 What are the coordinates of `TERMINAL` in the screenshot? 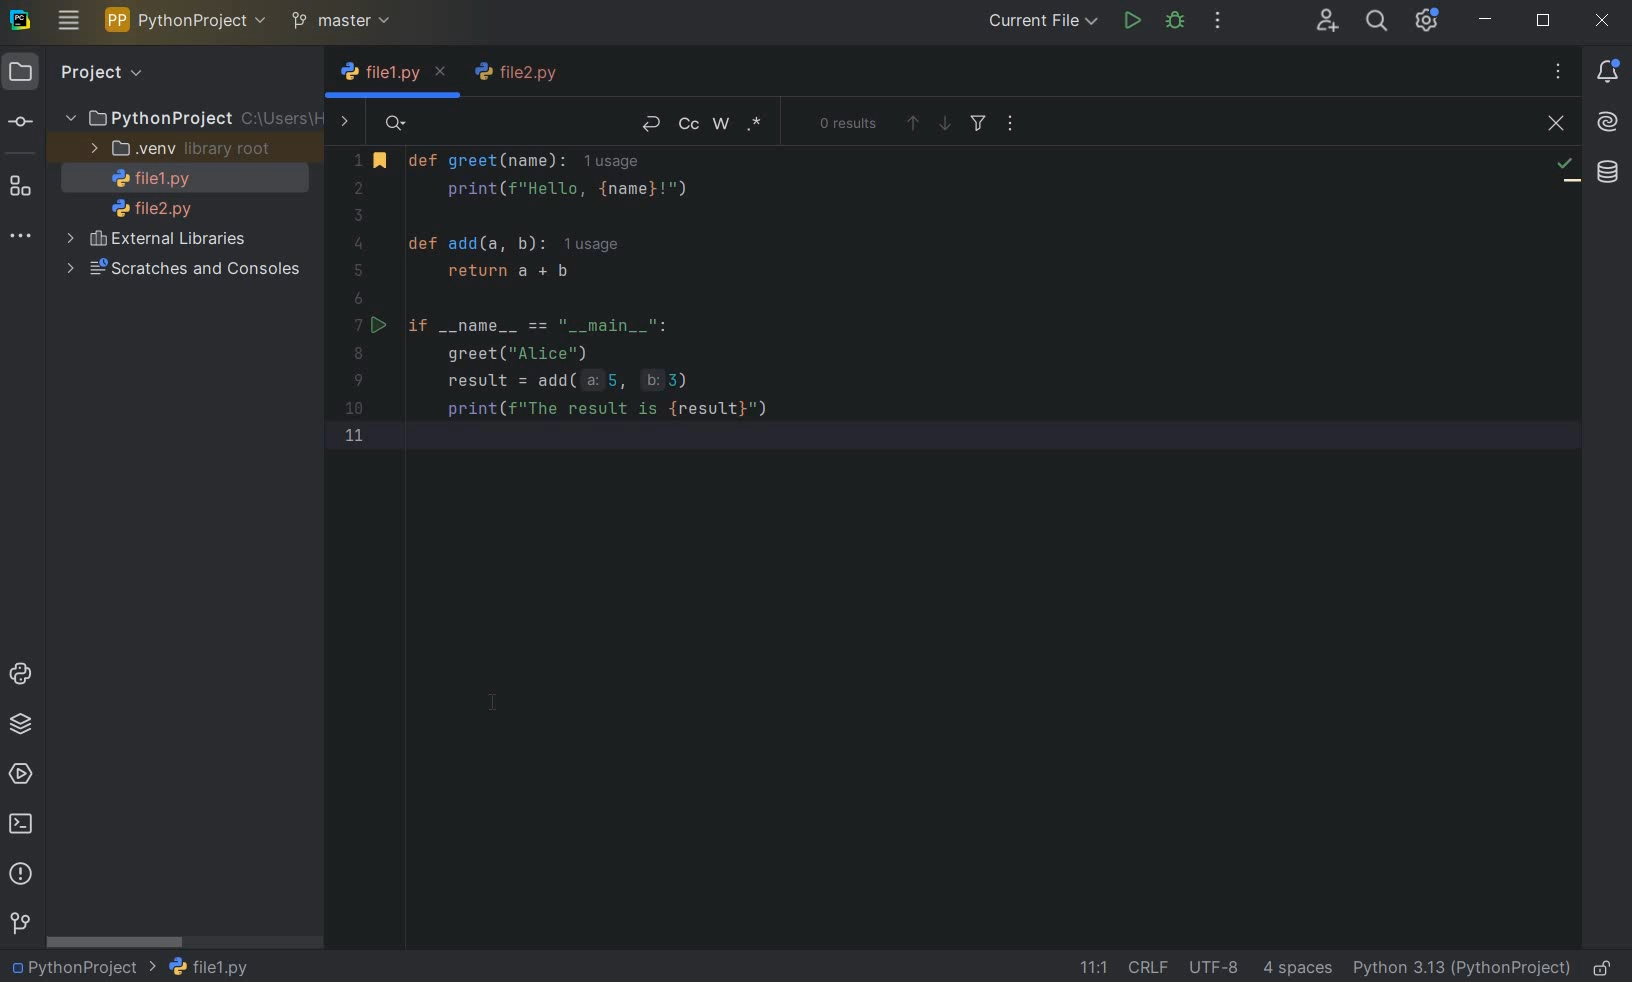 It's located at (26, 820).